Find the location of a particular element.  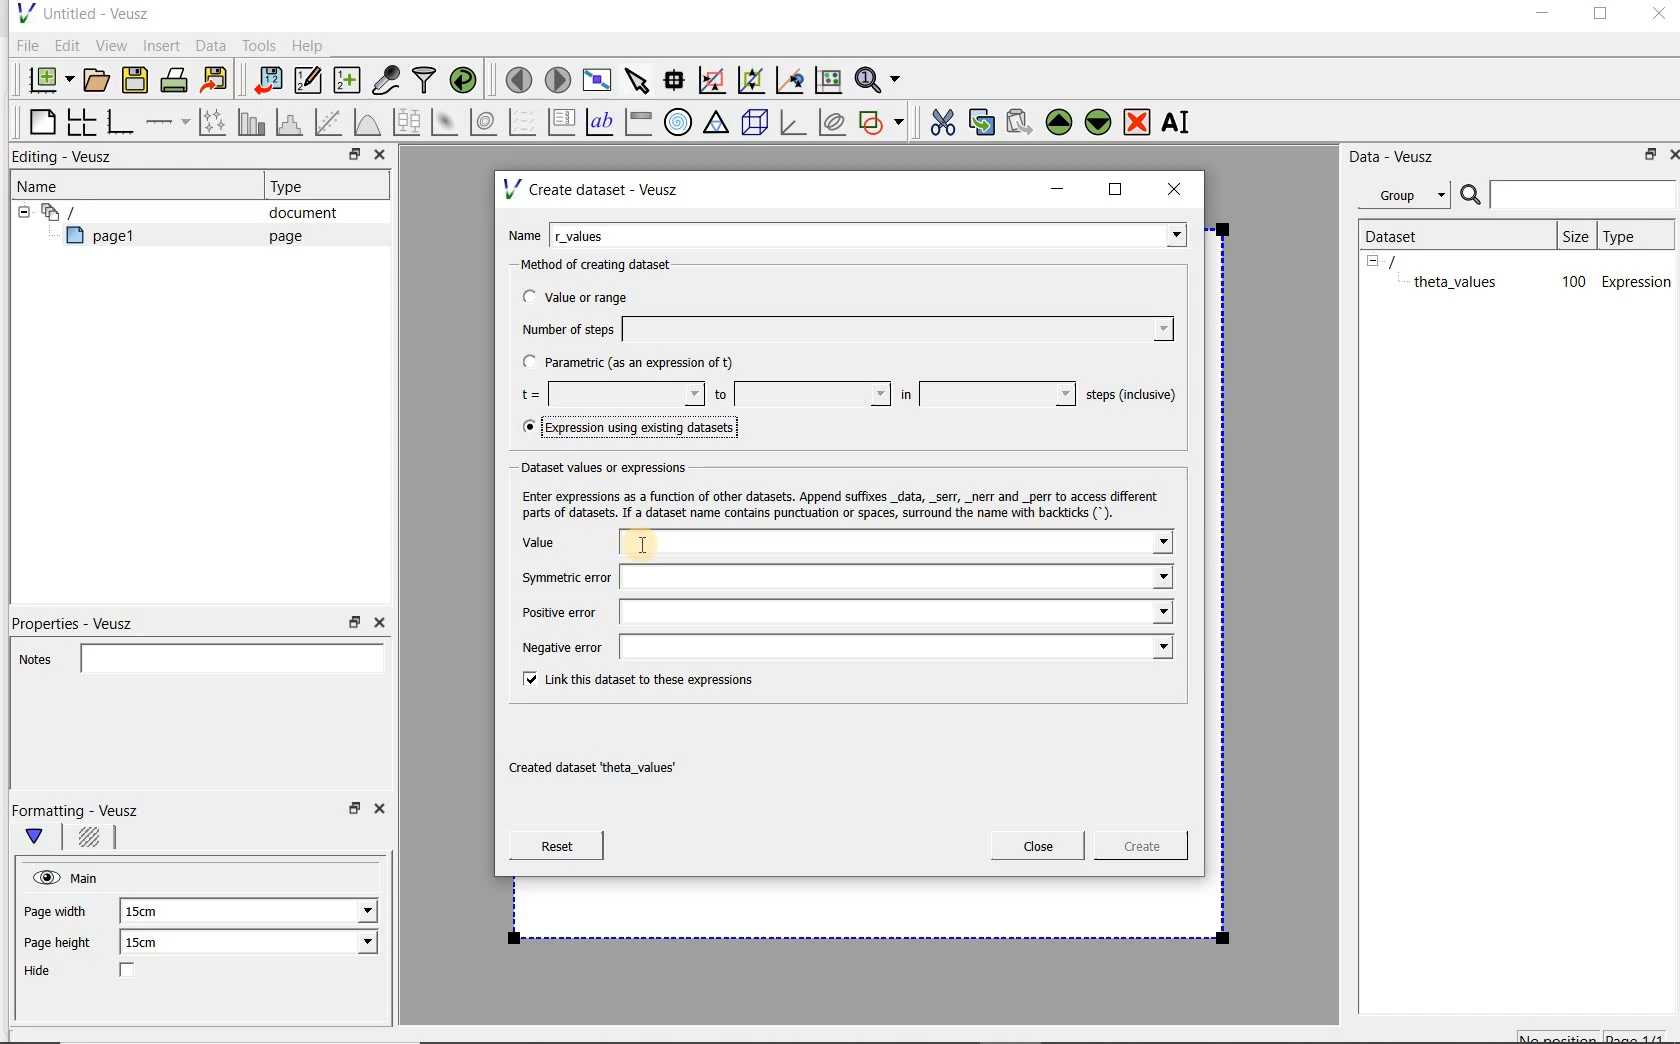

Dataset is located at coordinates (1402, 234).